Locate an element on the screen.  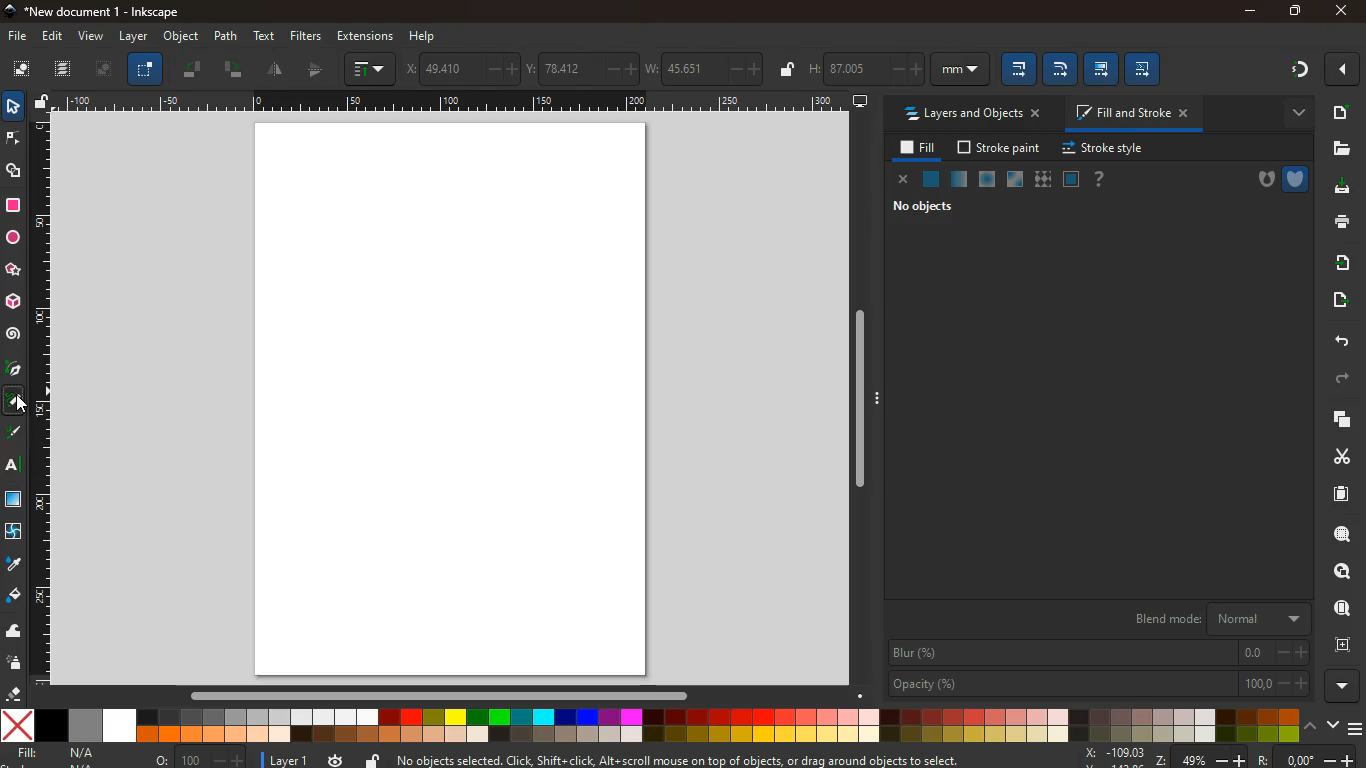
Scale is located at coordinates (41, 399).